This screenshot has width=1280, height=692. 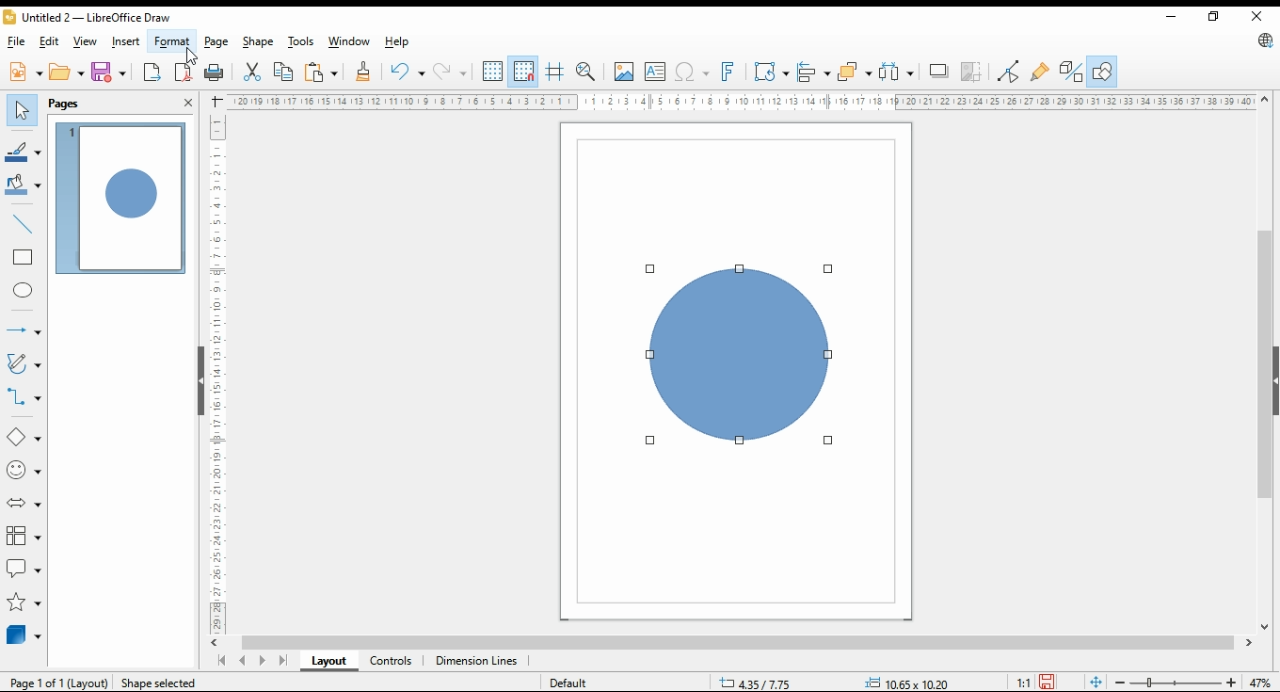 I want to click on page, so click(x=216, y=42).